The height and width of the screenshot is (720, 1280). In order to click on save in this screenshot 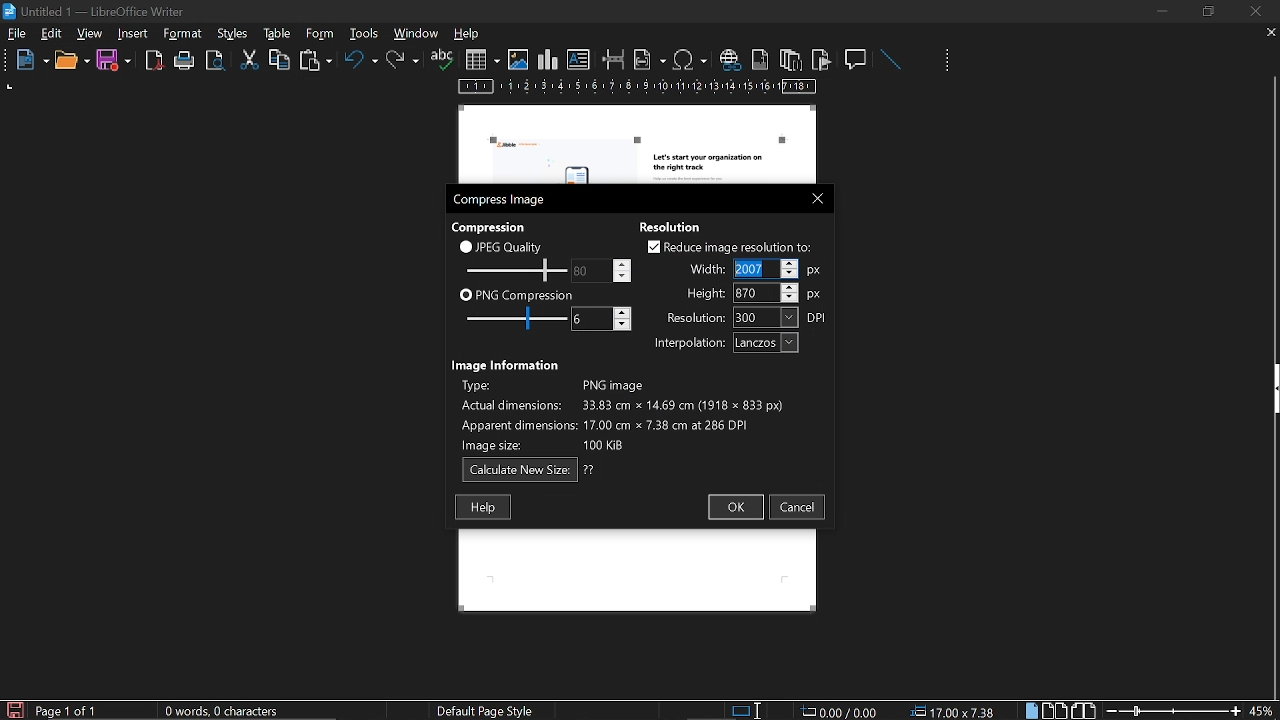, I will do `click(14, 709)`.